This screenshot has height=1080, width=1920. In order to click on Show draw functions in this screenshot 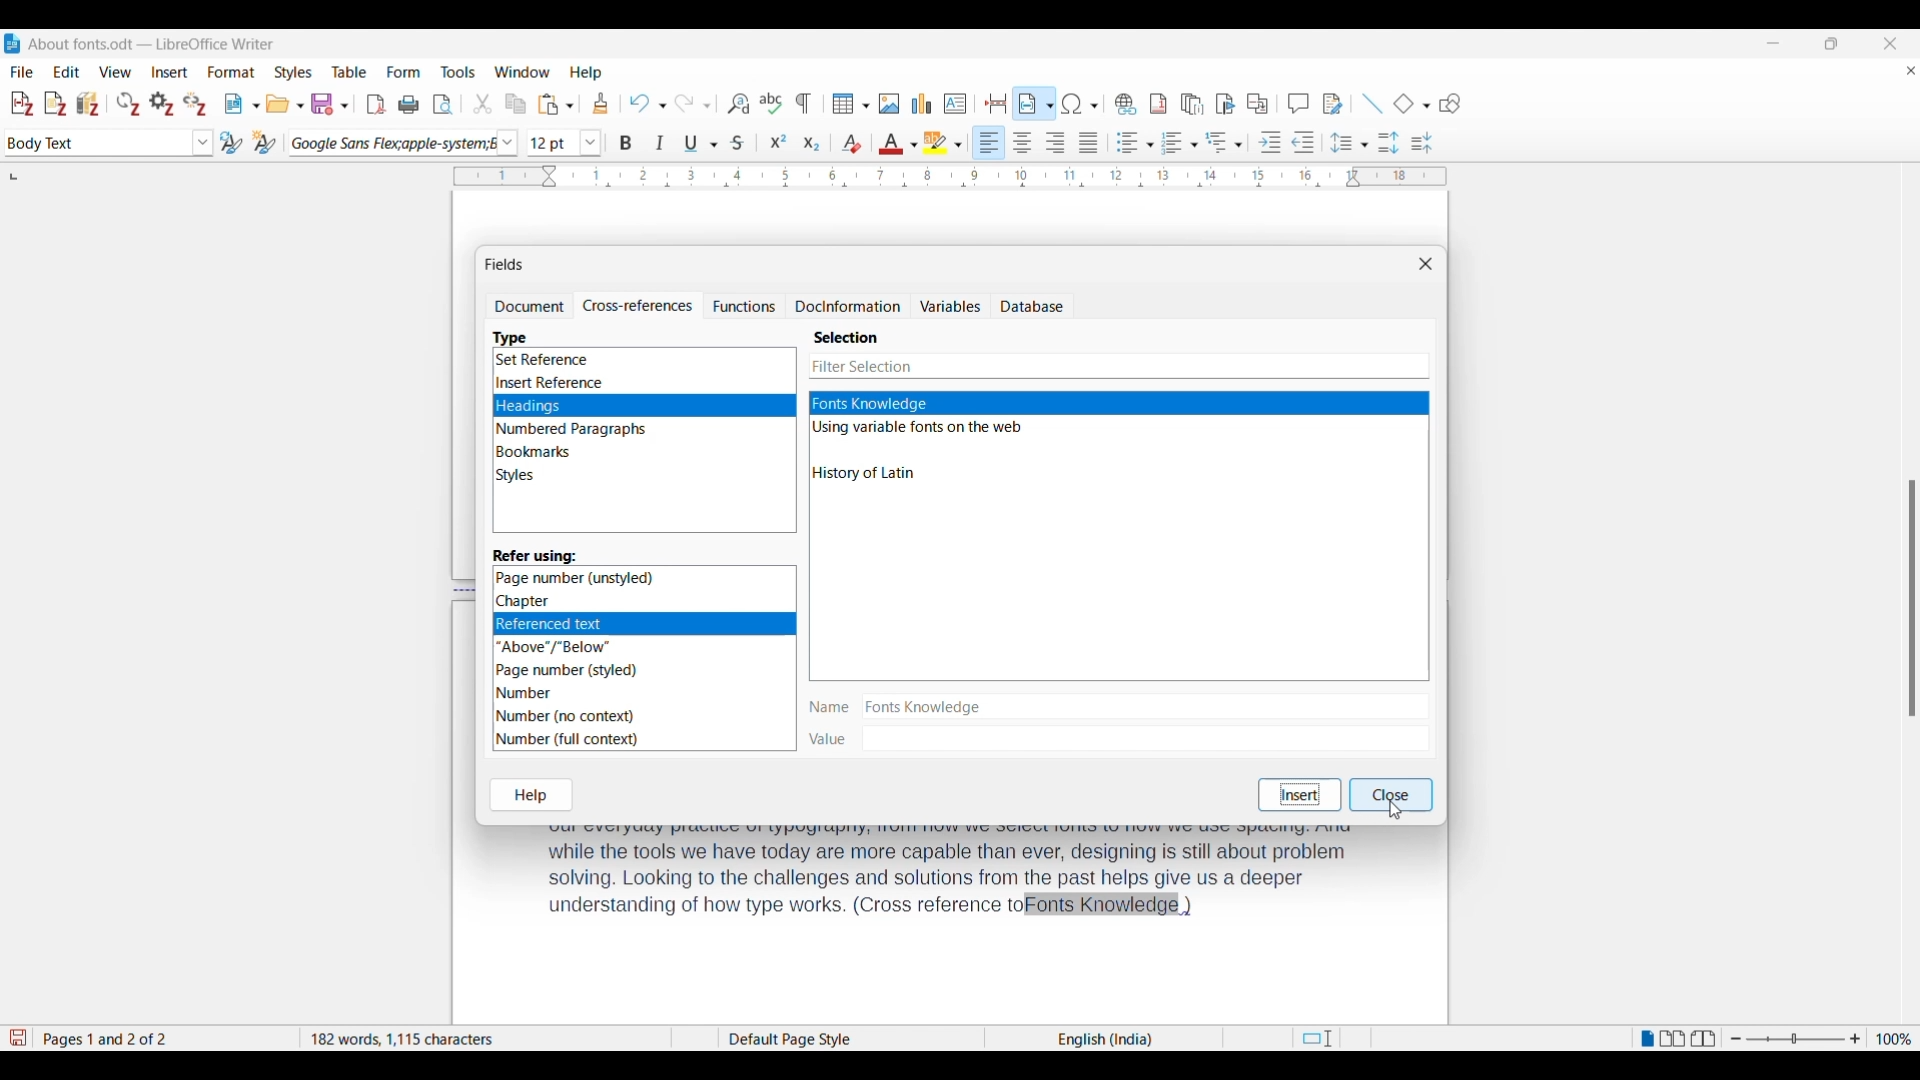, I will do `click(1450, 104)`.